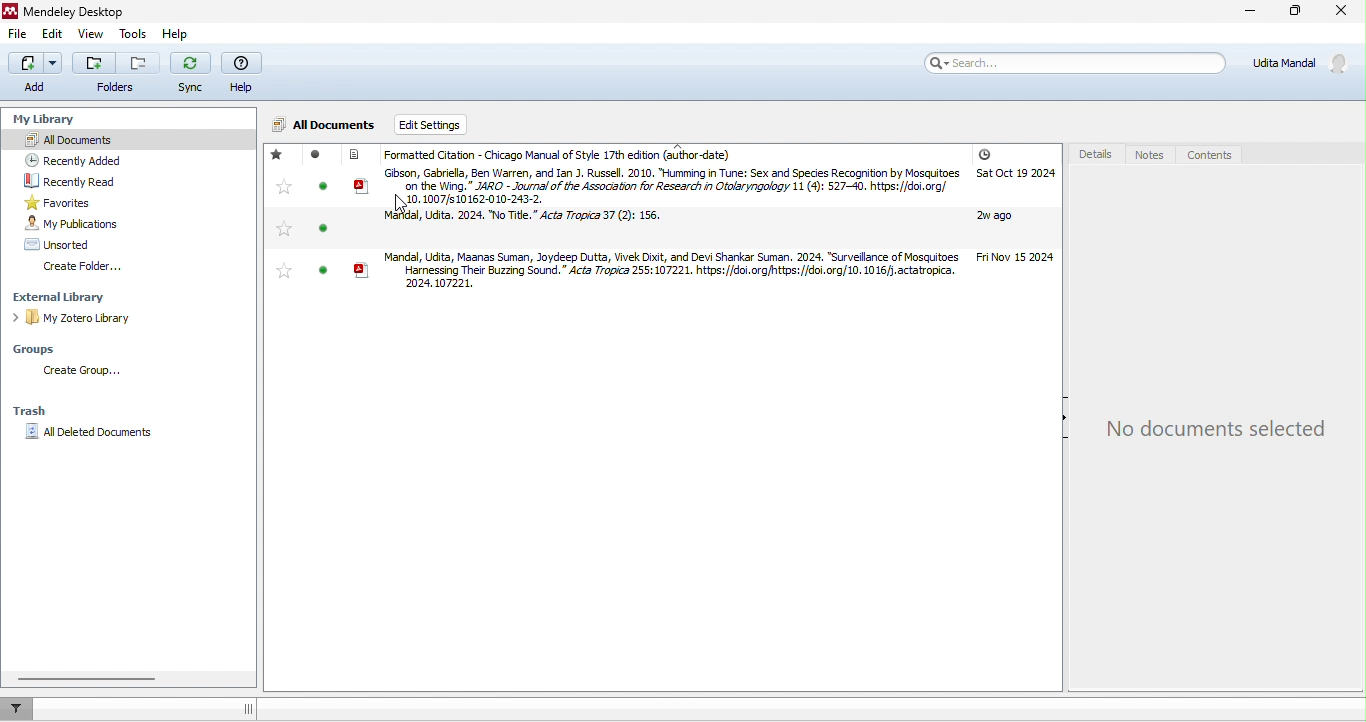  I want to click on help, so click(174, 36).